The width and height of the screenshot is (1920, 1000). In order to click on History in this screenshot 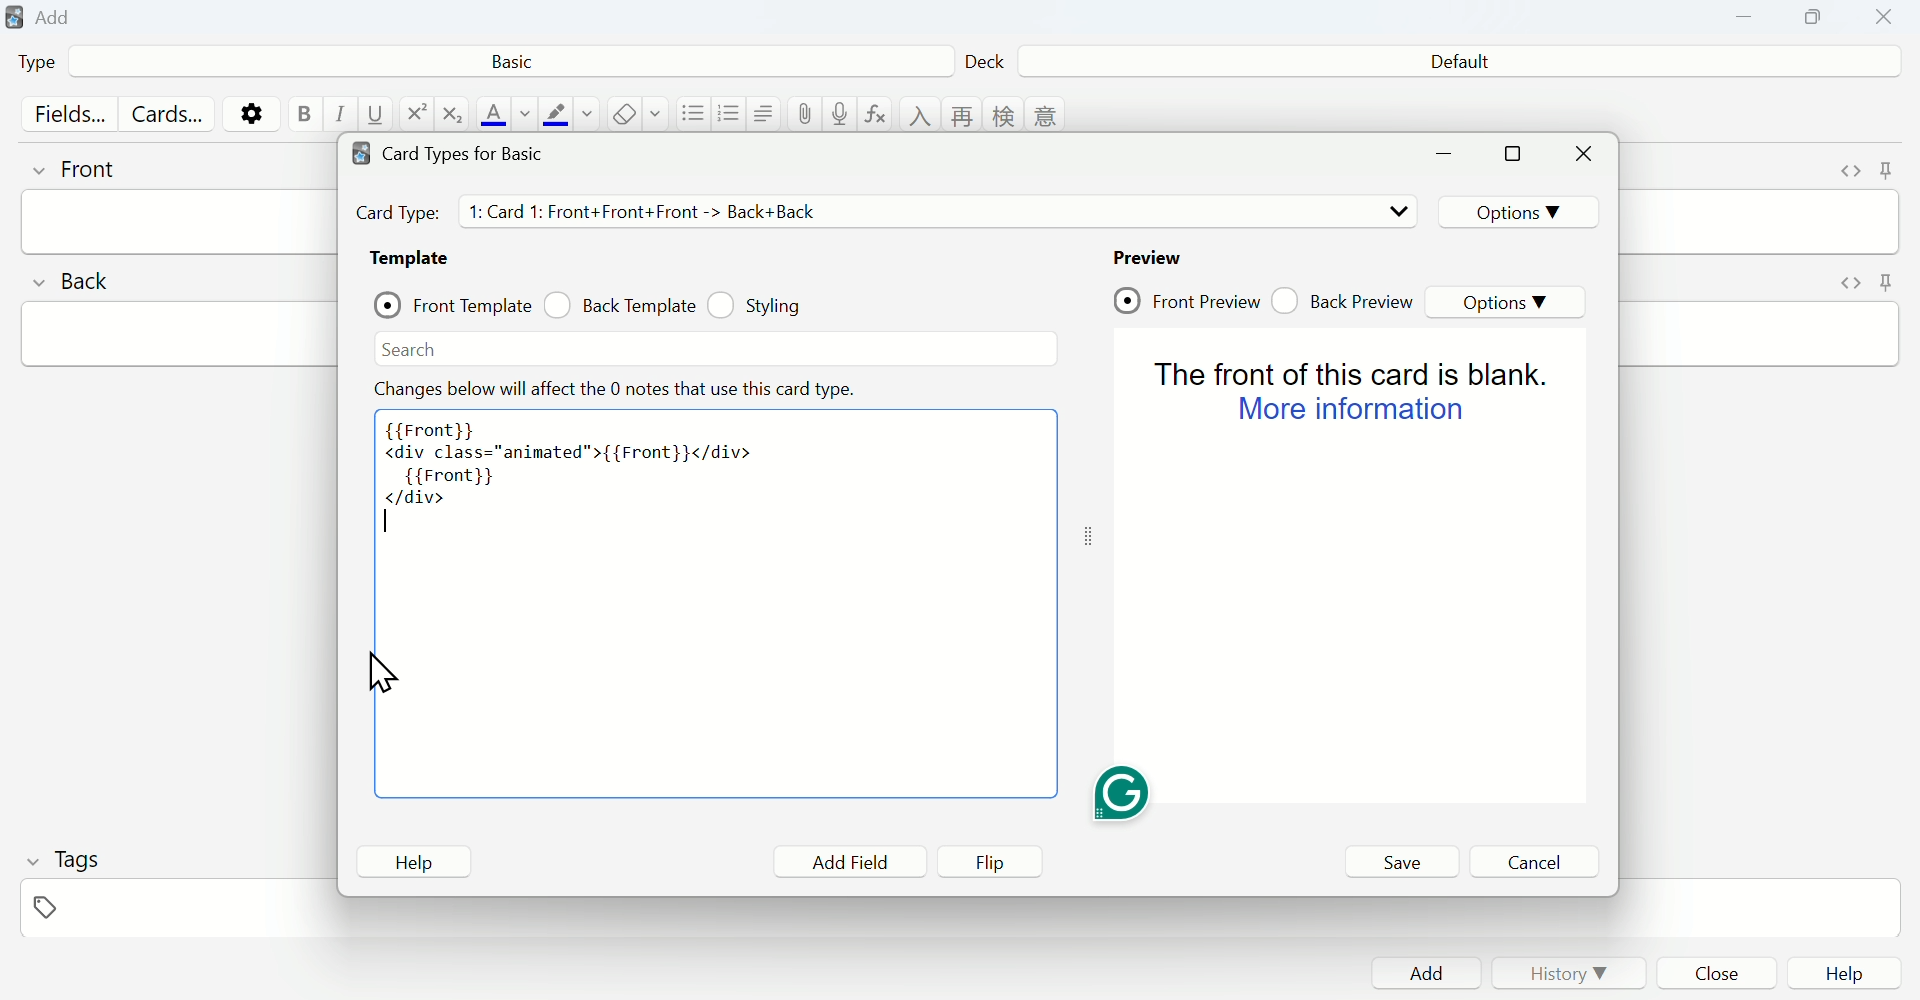, I will do `click(1567, 973)`.